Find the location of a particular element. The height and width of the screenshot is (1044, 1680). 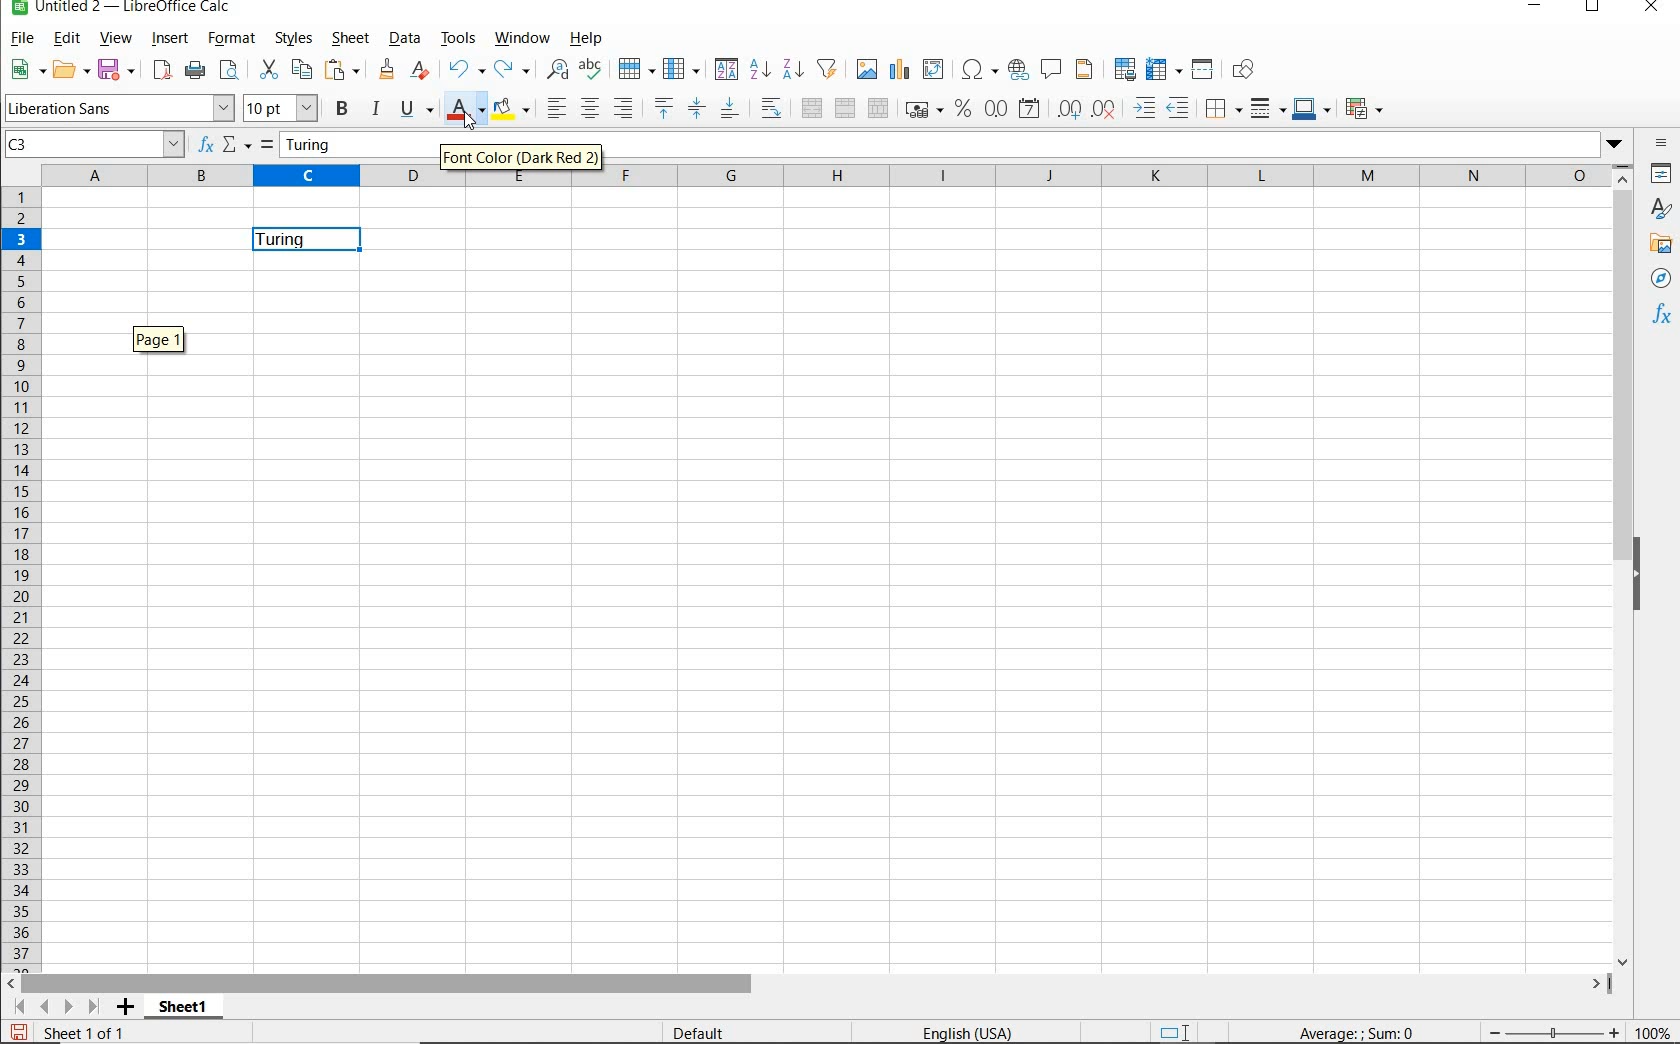

INSERT COMMENT is located at coordinates (1053, 67).